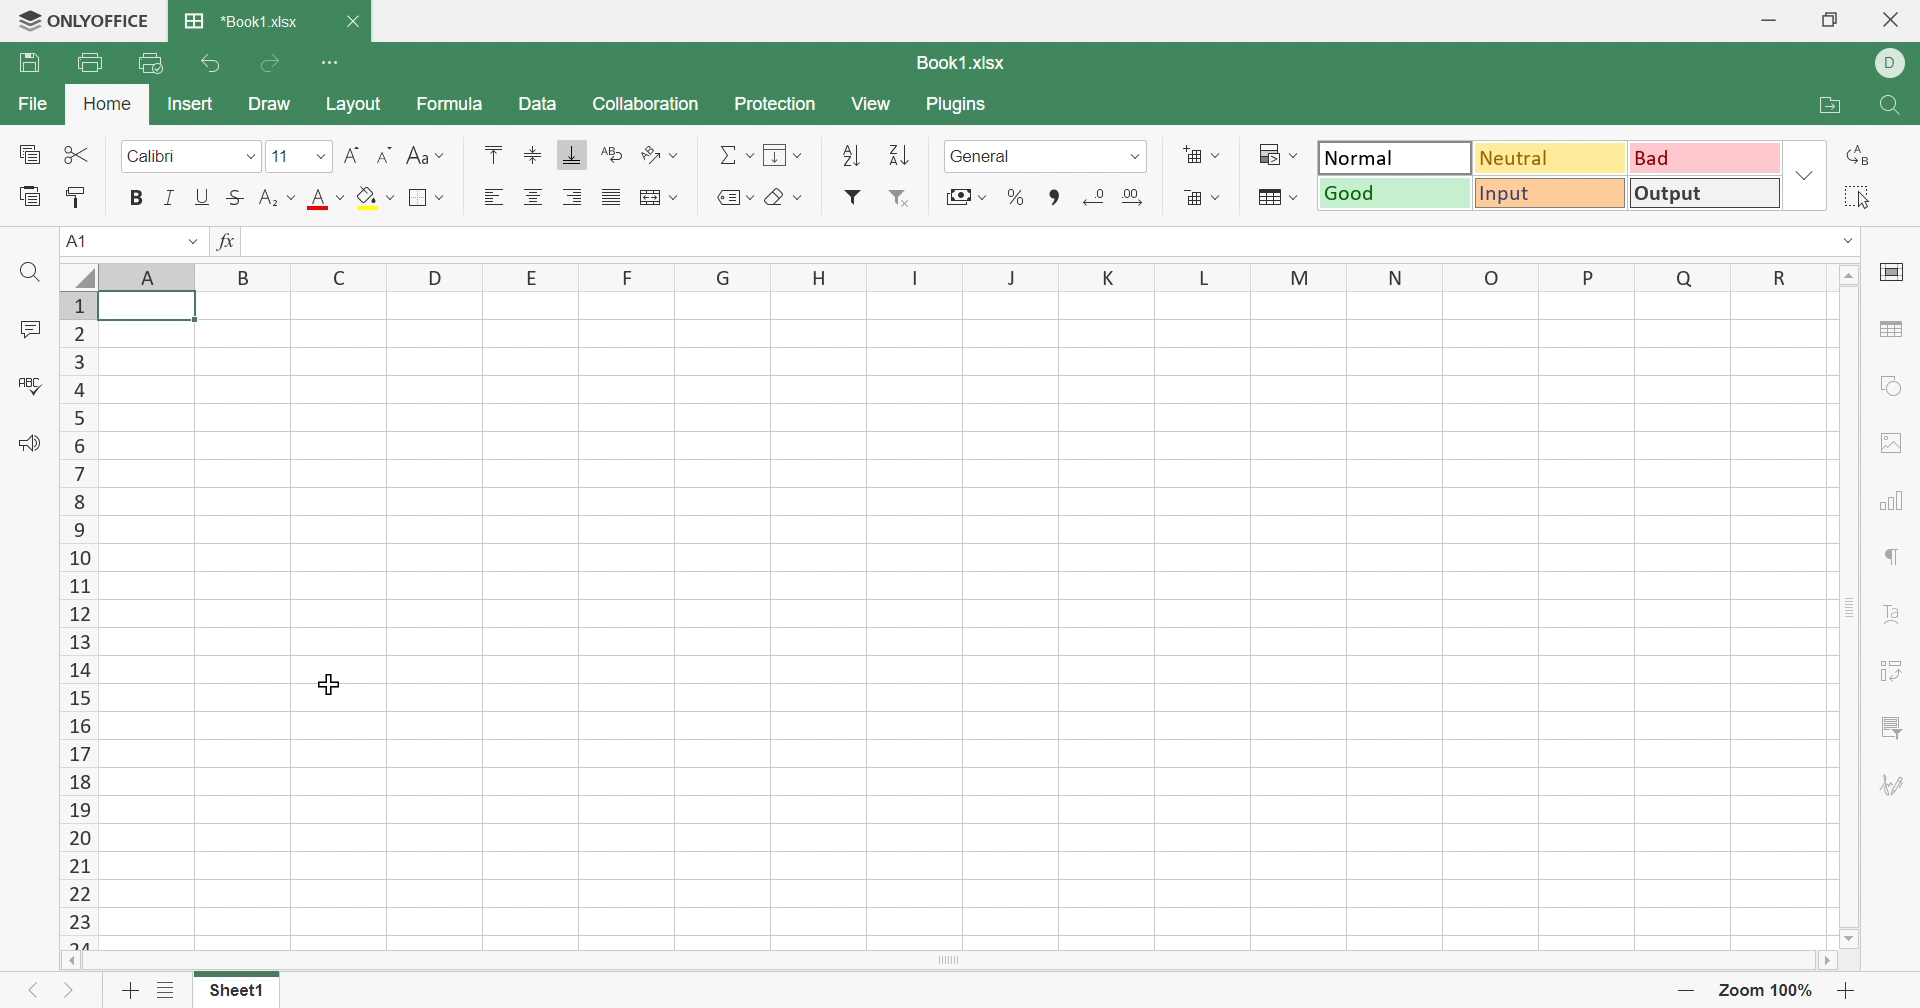  Describe the element at coordinates (493, 197) in the screenshot. I see `Align Left` at that location.